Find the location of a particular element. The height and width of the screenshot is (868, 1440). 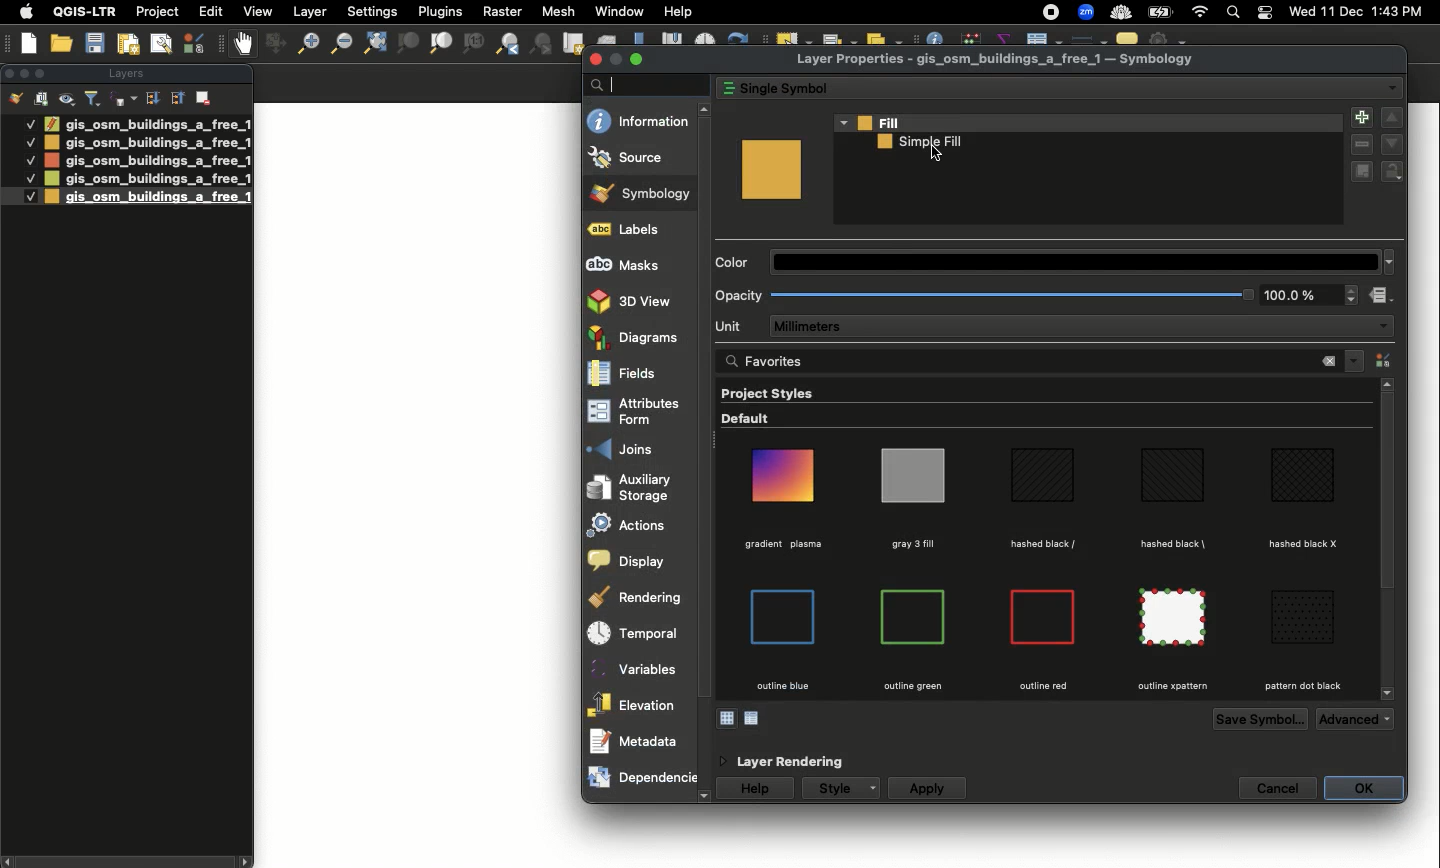

Project styles is located at coordinates (772, 391).